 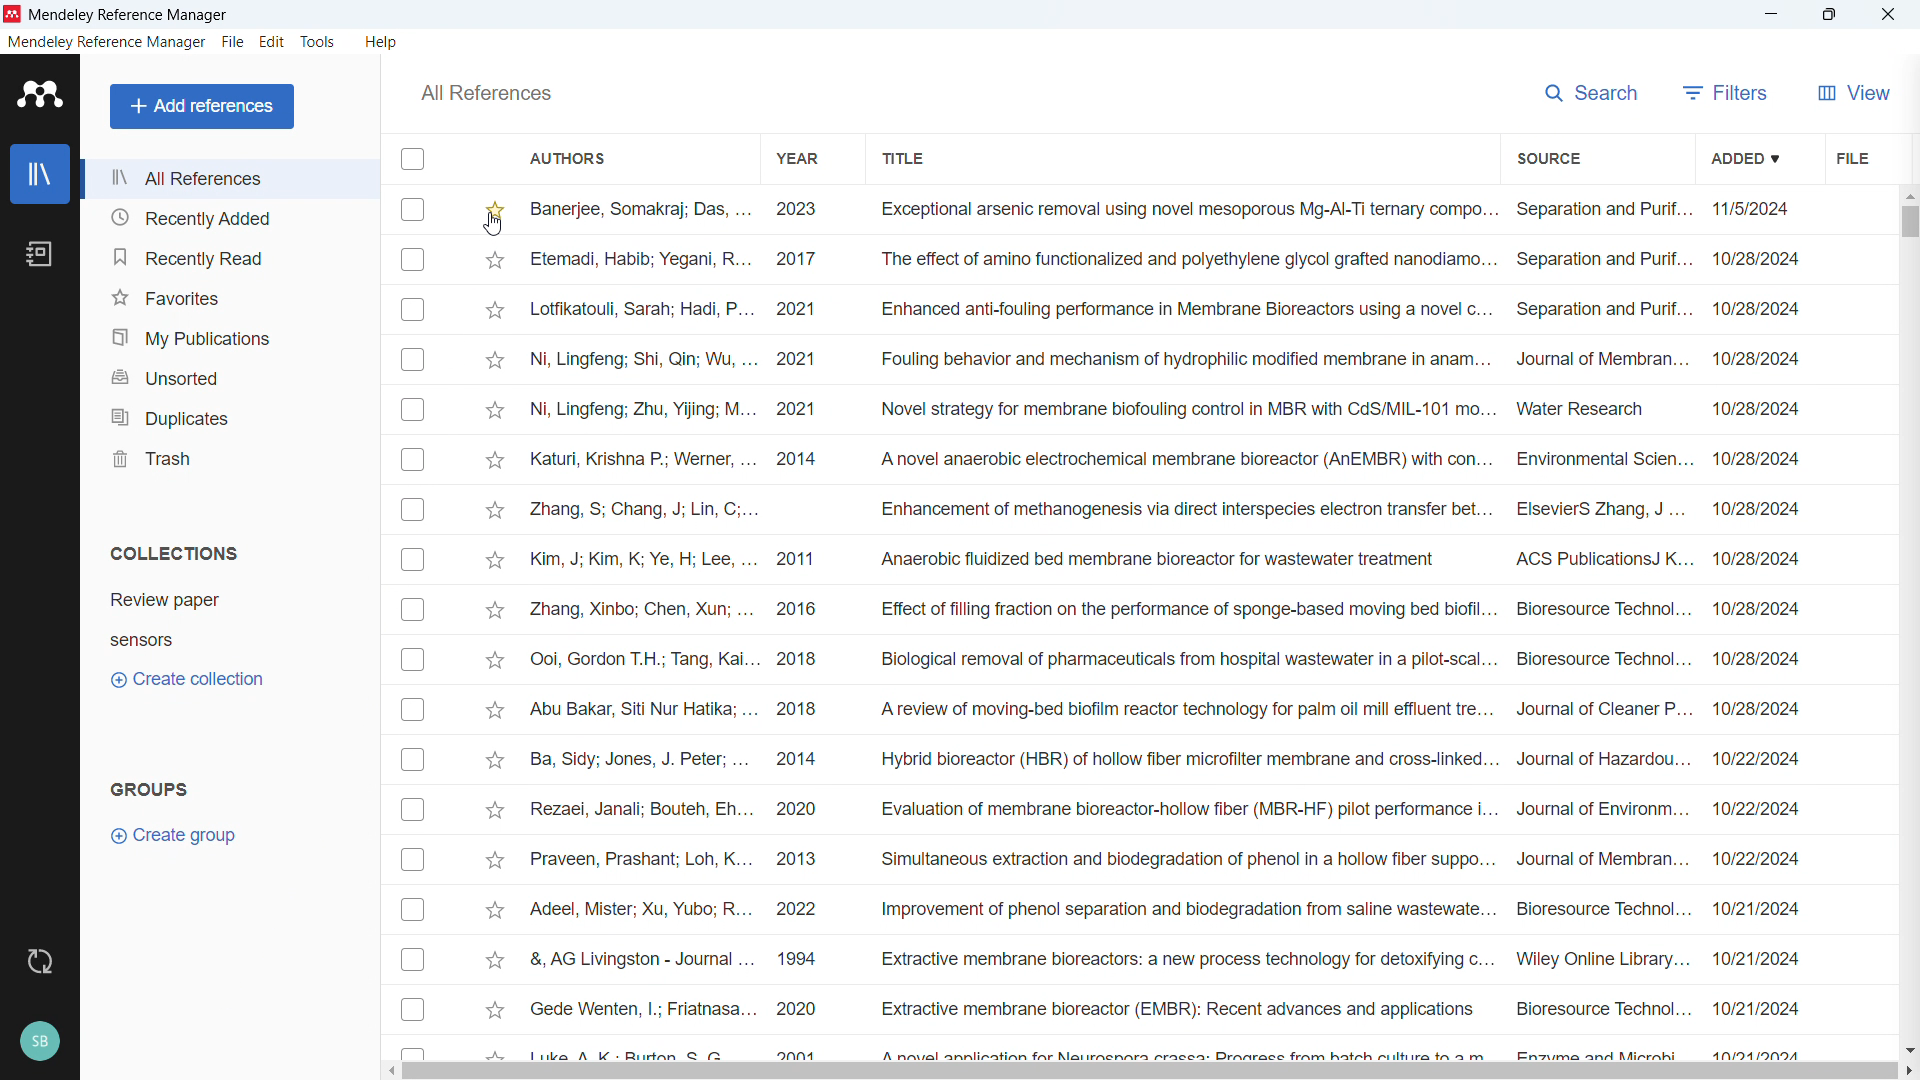 I want to click on logo , so click(x=39, y=94).